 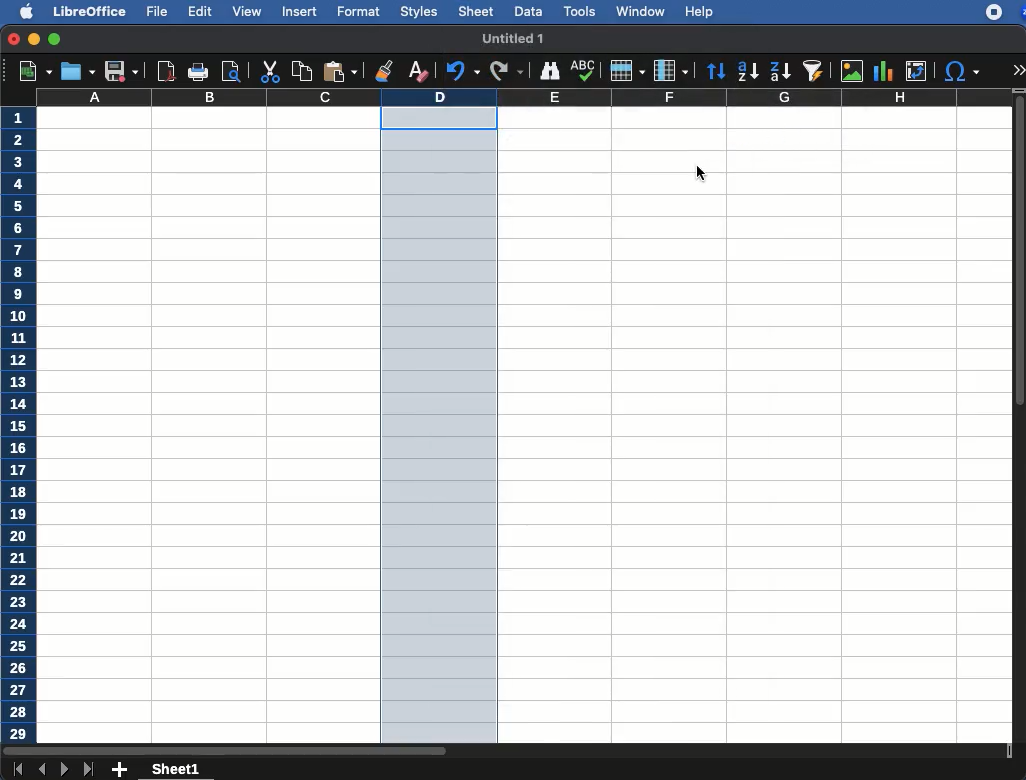 I want to click on sort, so click(x=812, y=72).